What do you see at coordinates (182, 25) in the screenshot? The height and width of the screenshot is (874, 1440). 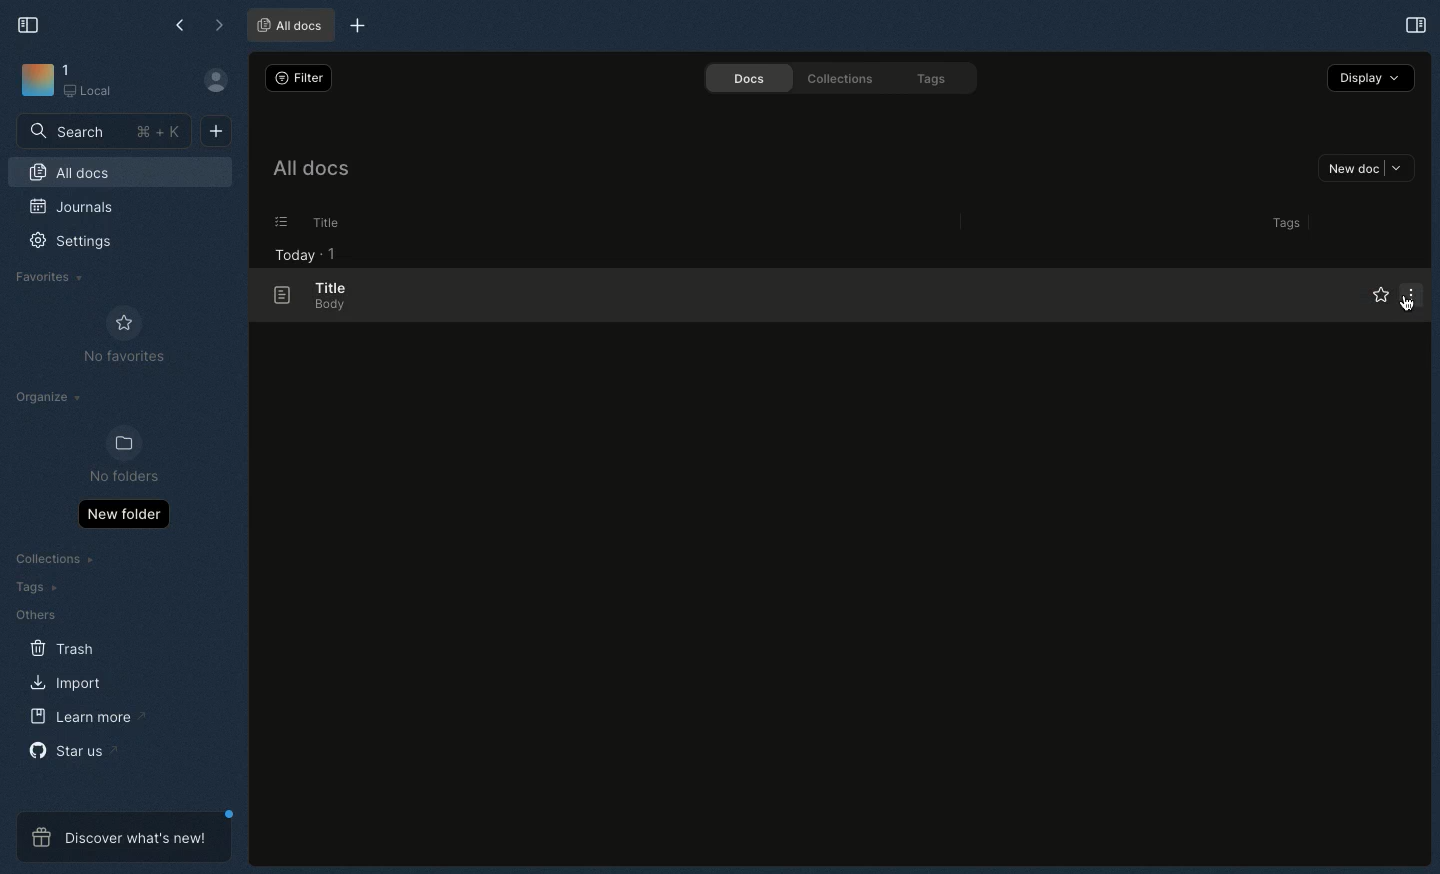 I see `Back` at bounding box center [182, 25].